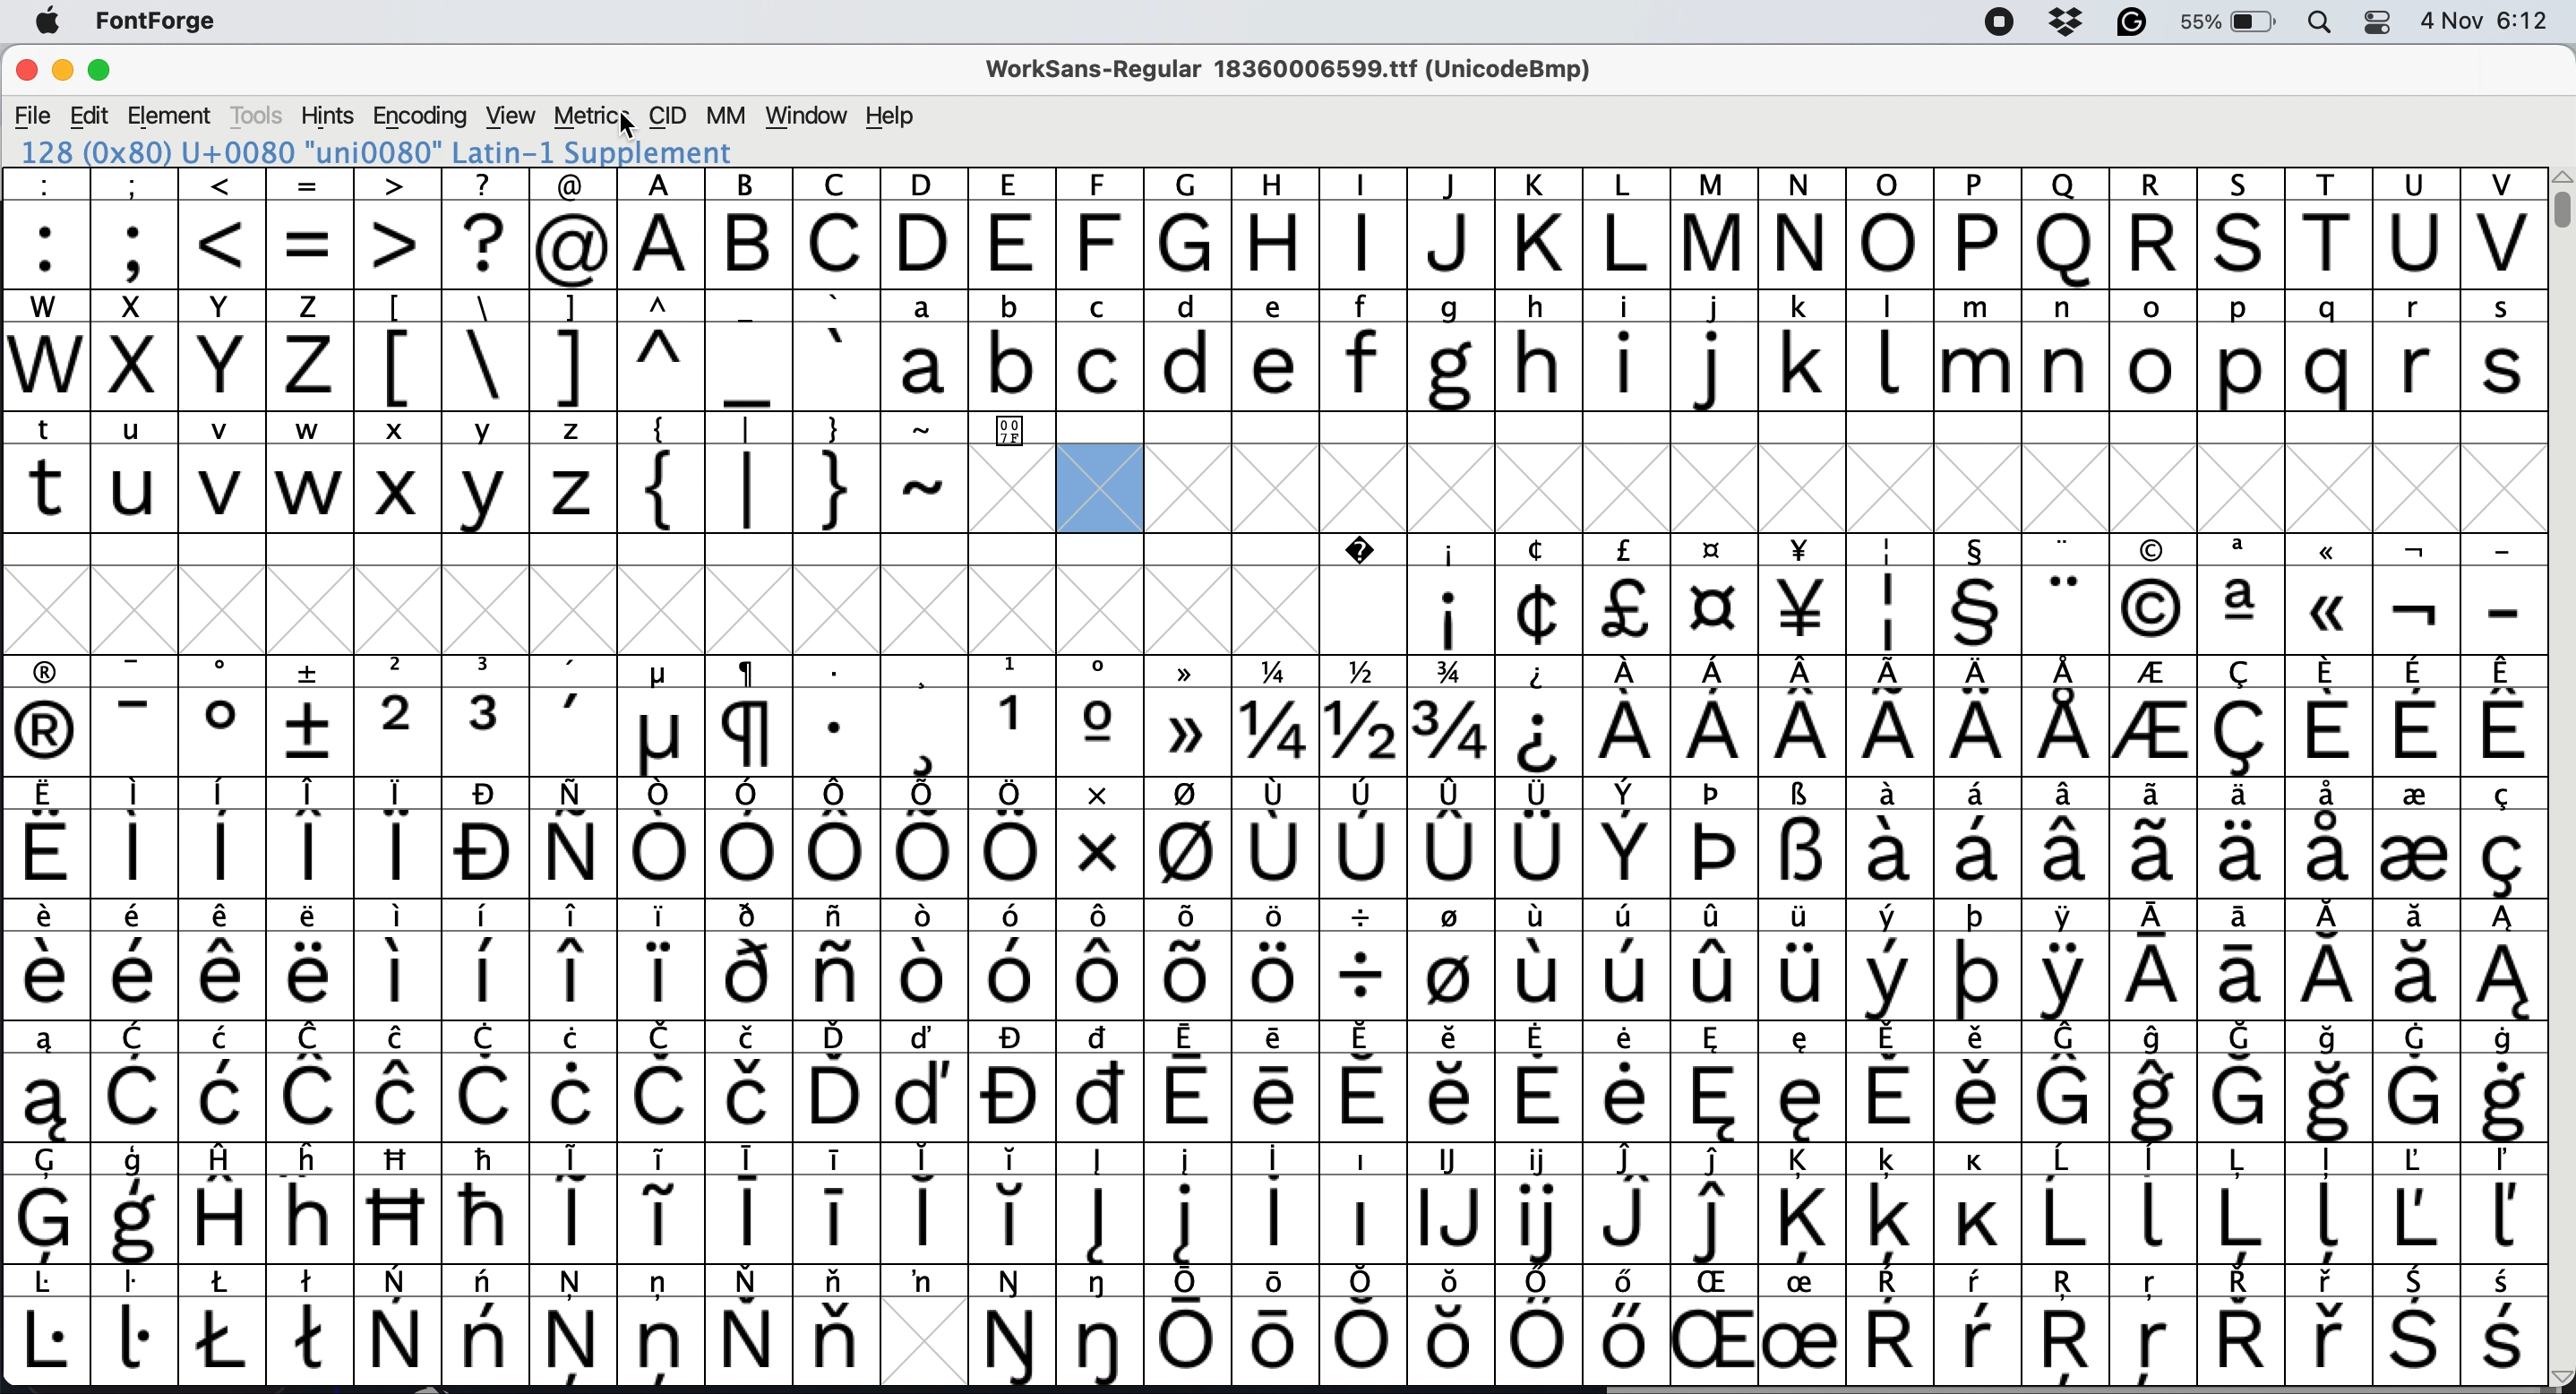 This screenshot has height=1394, width=2576. I want to click on MM, so click(731, 114).